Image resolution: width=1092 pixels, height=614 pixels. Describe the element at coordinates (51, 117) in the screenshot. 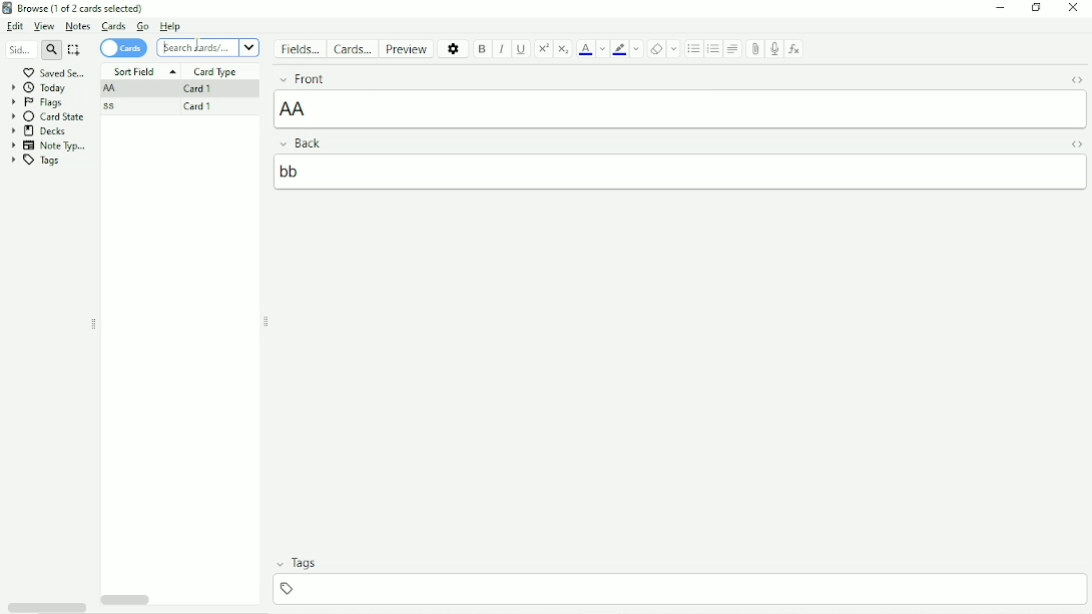

I see `Card State` at that location.